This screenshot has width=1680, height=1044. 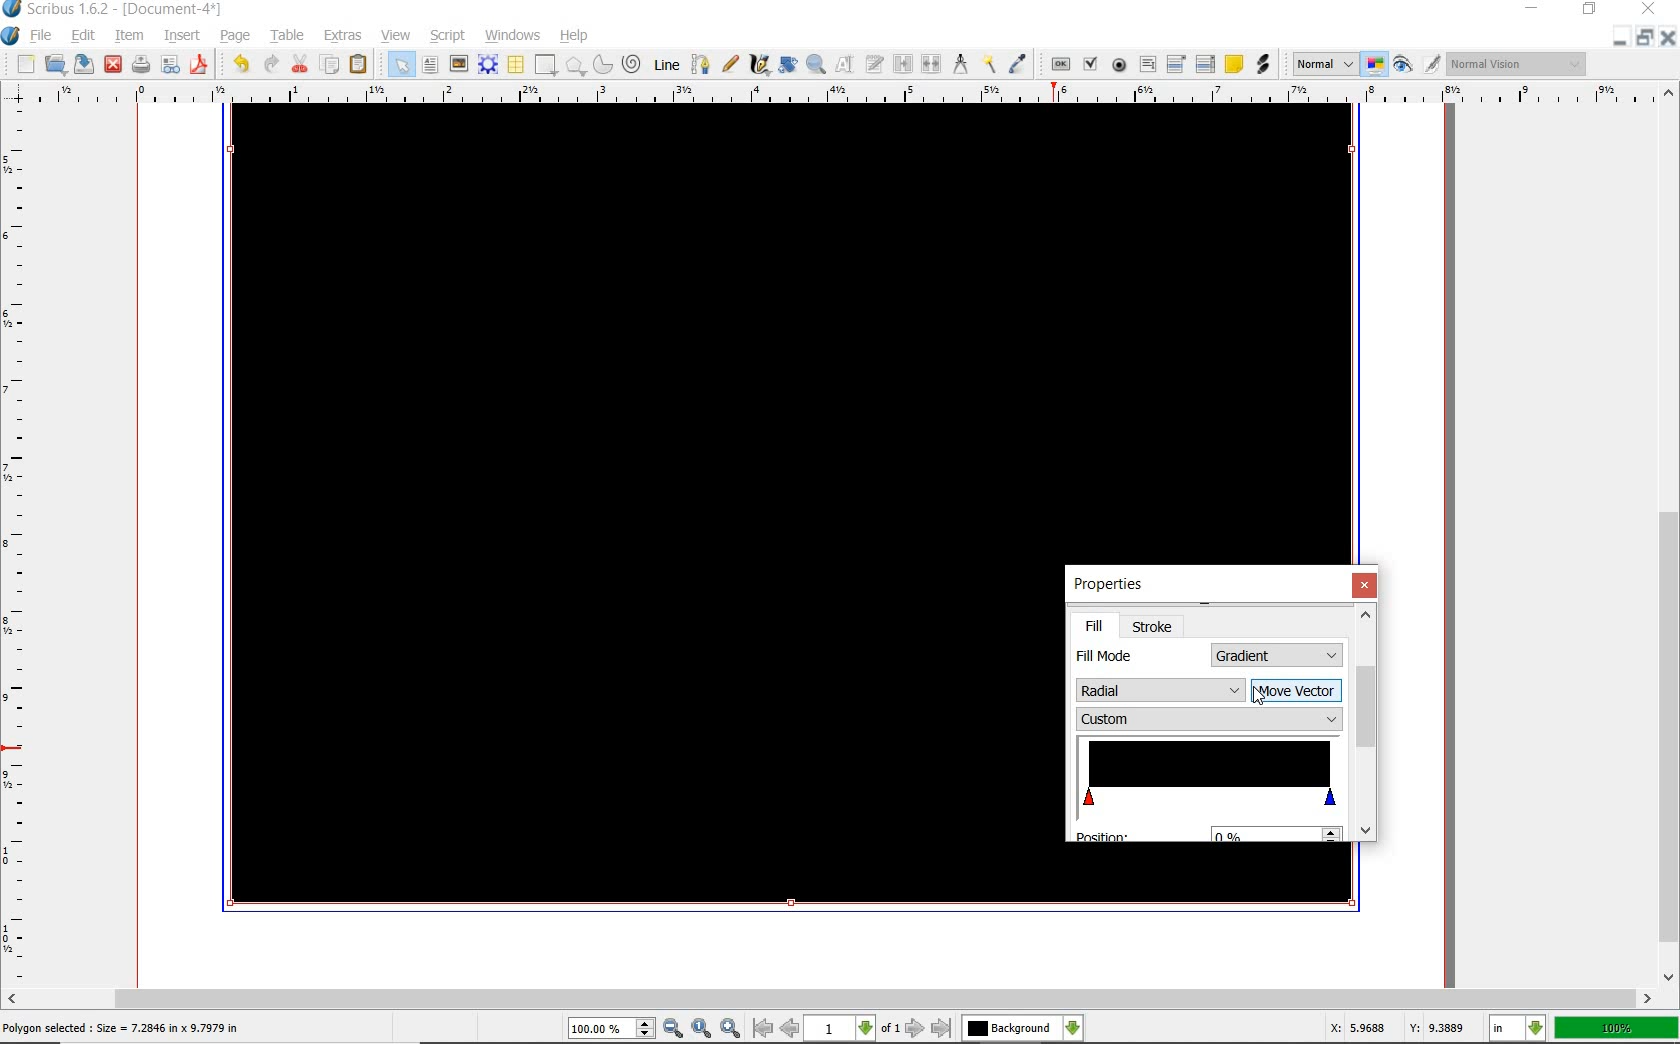 I want to click on go to first page, so click(x=764, y=1029).